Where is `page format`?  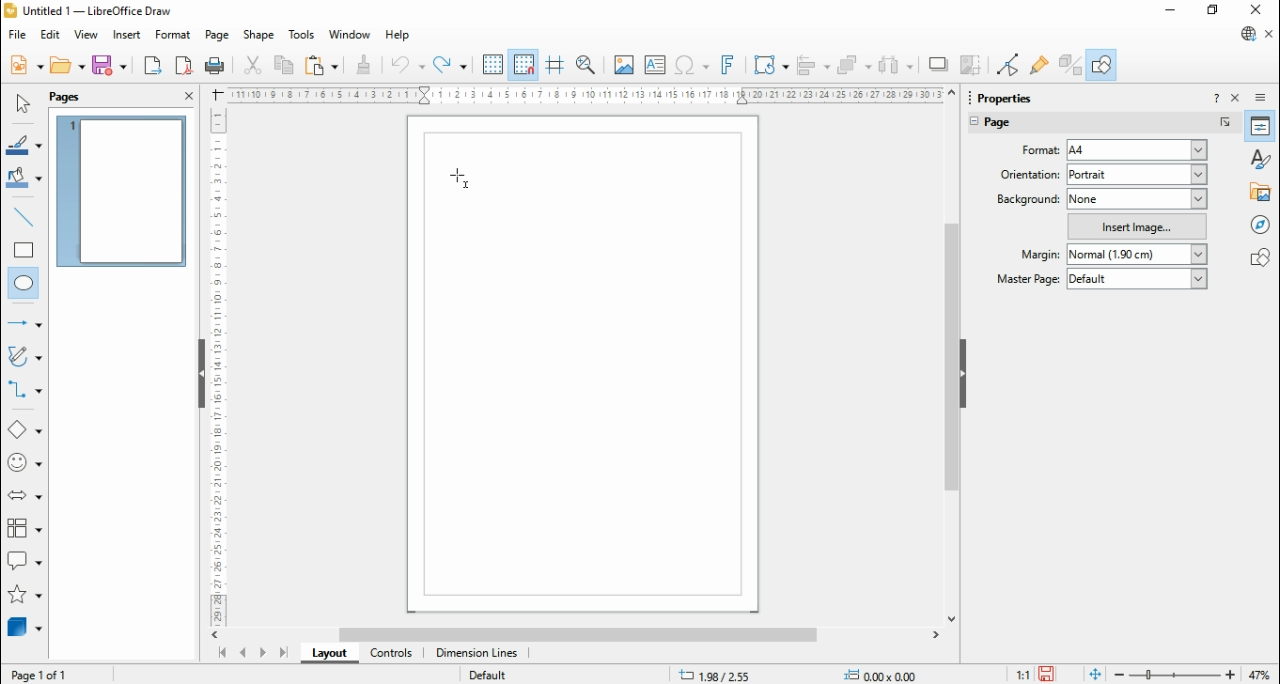 page format is located at coordinates (1043, 149).